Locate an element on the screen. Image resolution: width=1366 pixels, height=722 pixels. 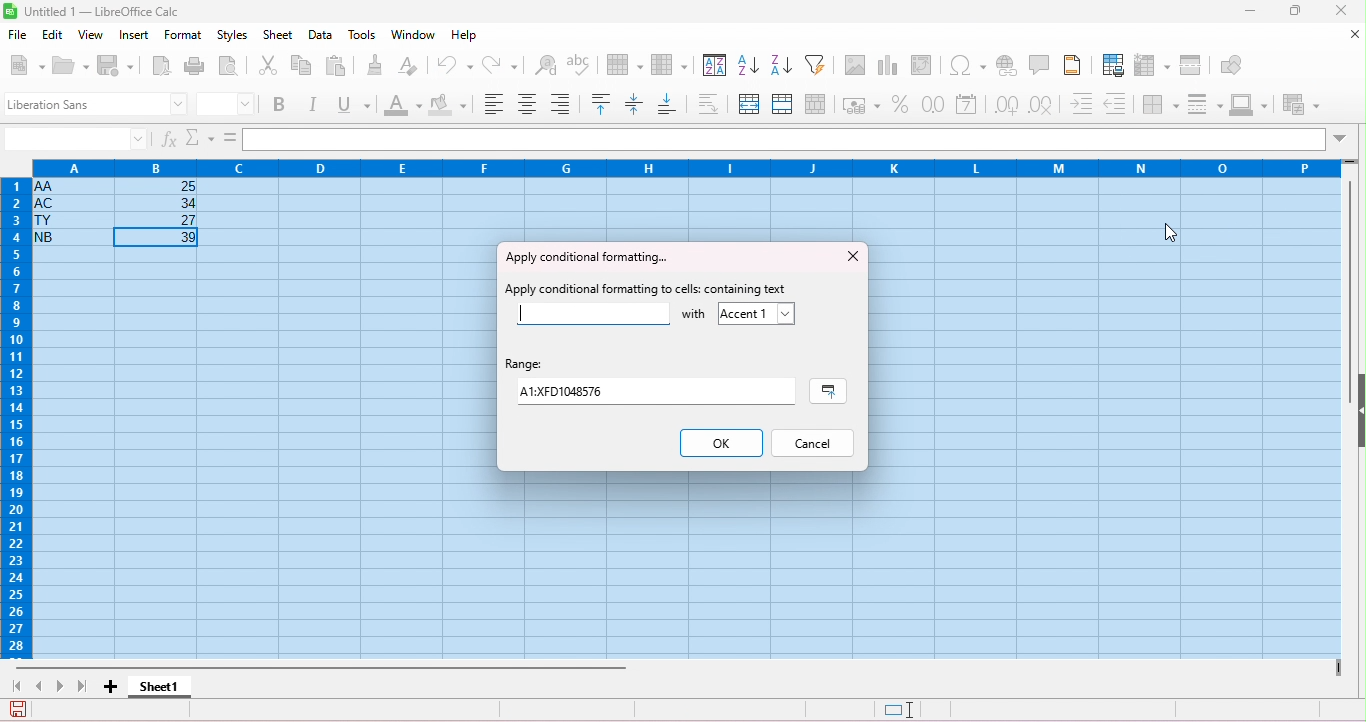
= is located at coordinates (231, 138).